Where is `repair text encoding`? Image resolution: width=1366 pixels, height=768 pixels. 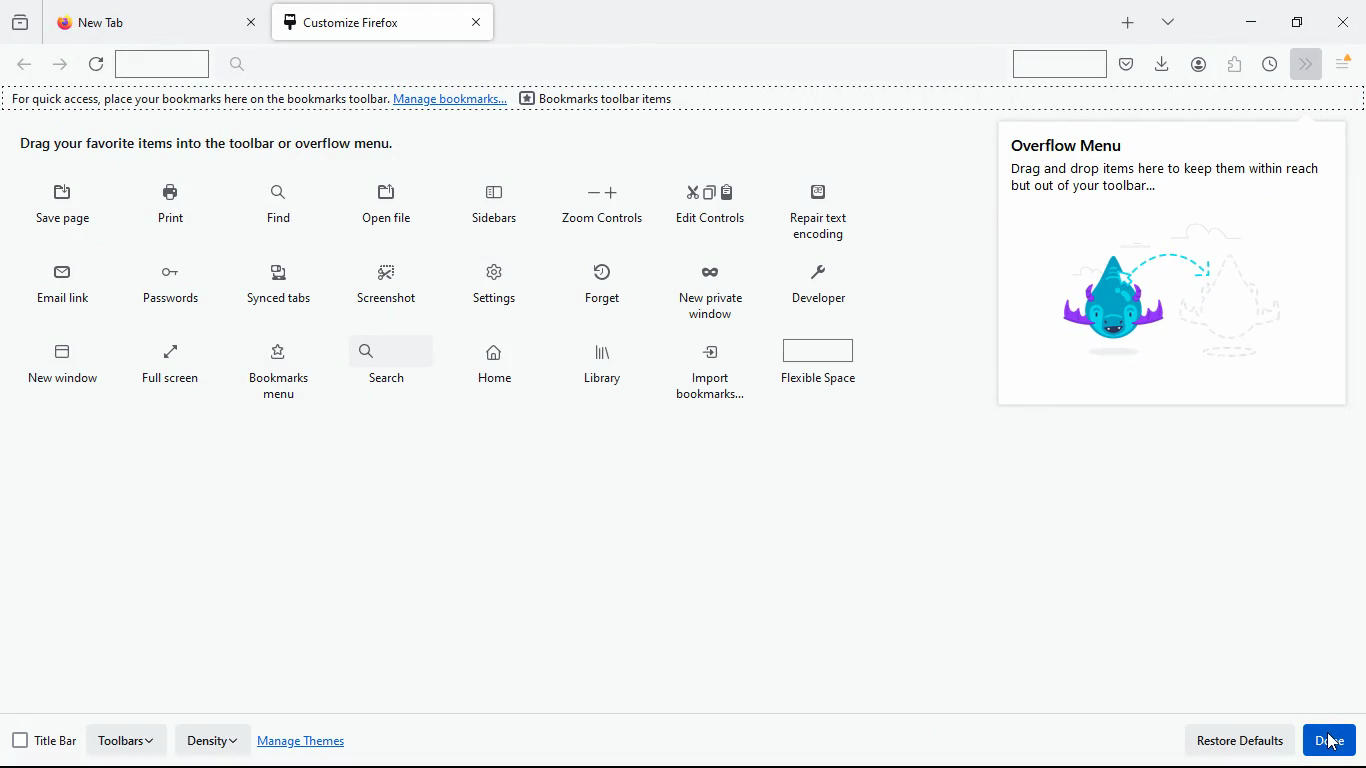 repair text encoding is located at coordinates (65, 291).